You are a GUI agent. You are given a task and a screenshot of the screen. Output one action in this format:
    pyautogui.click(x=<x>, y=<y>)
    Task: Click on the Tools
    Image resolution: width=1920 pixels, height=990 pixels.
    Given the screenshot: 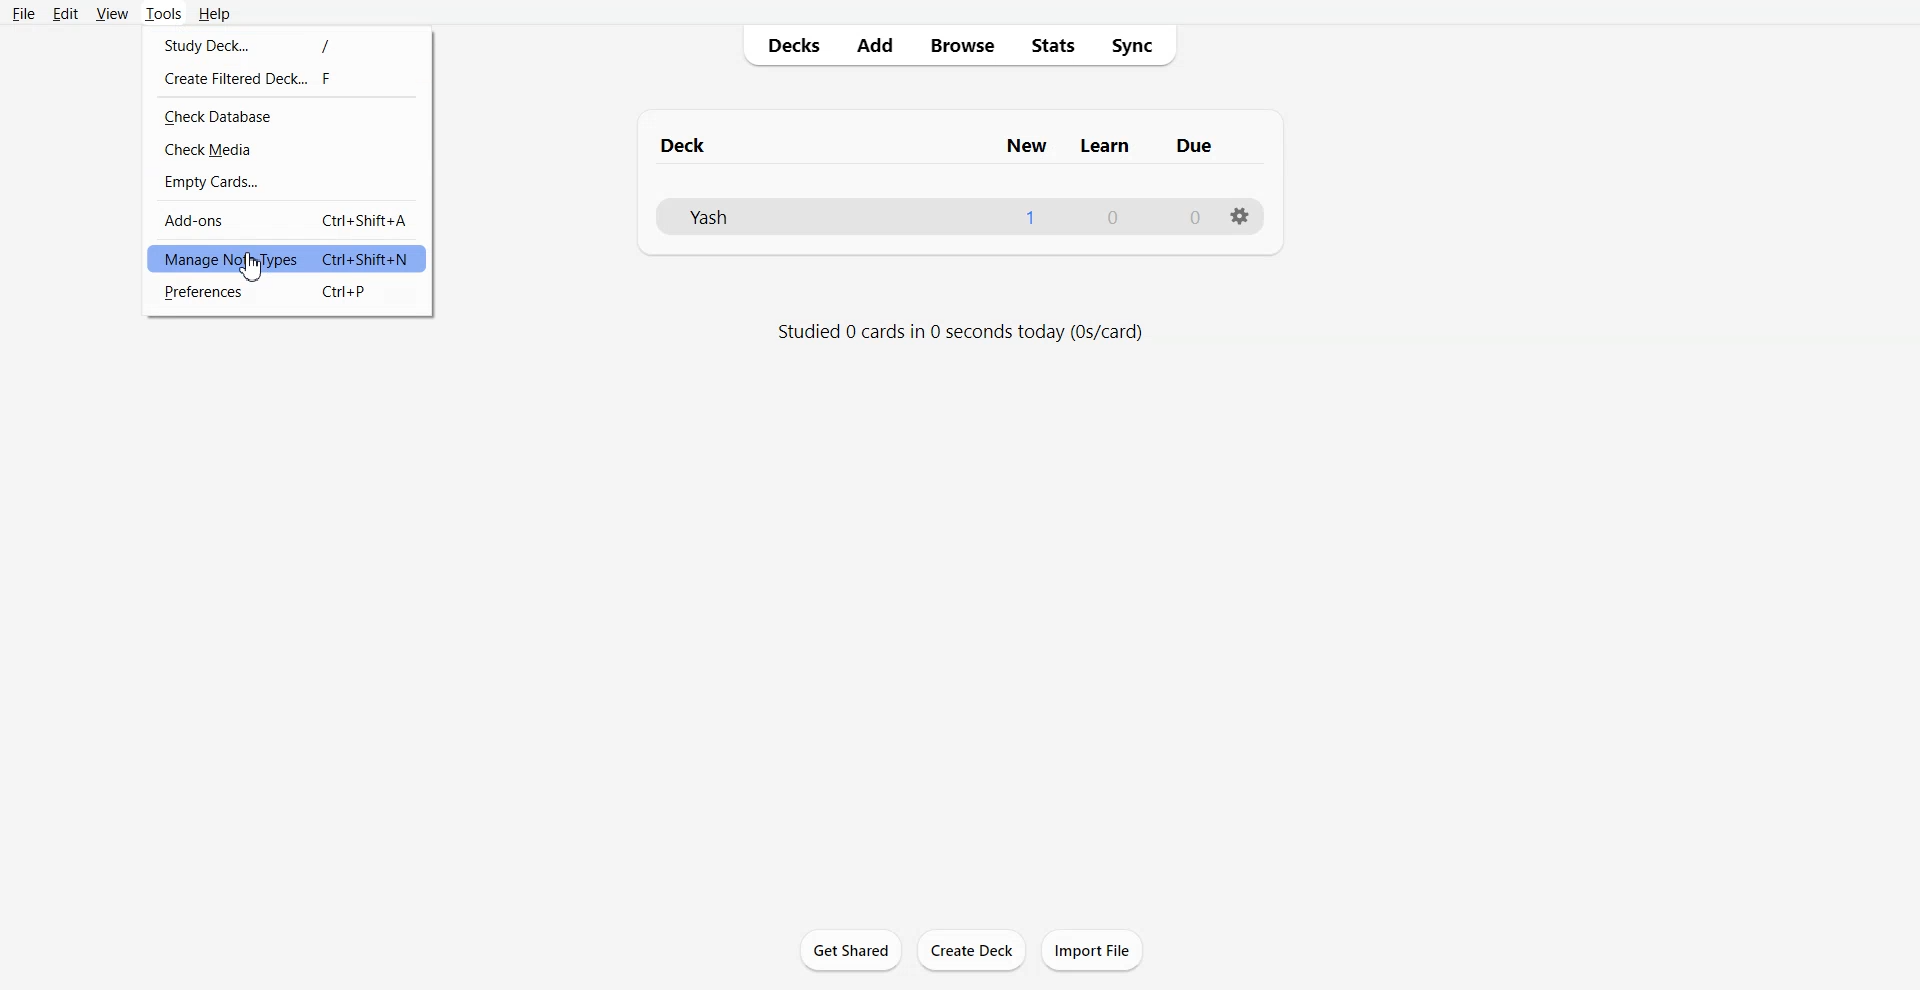 What is the action you would take?
    pyautogui.click(x=164, y=13)
    